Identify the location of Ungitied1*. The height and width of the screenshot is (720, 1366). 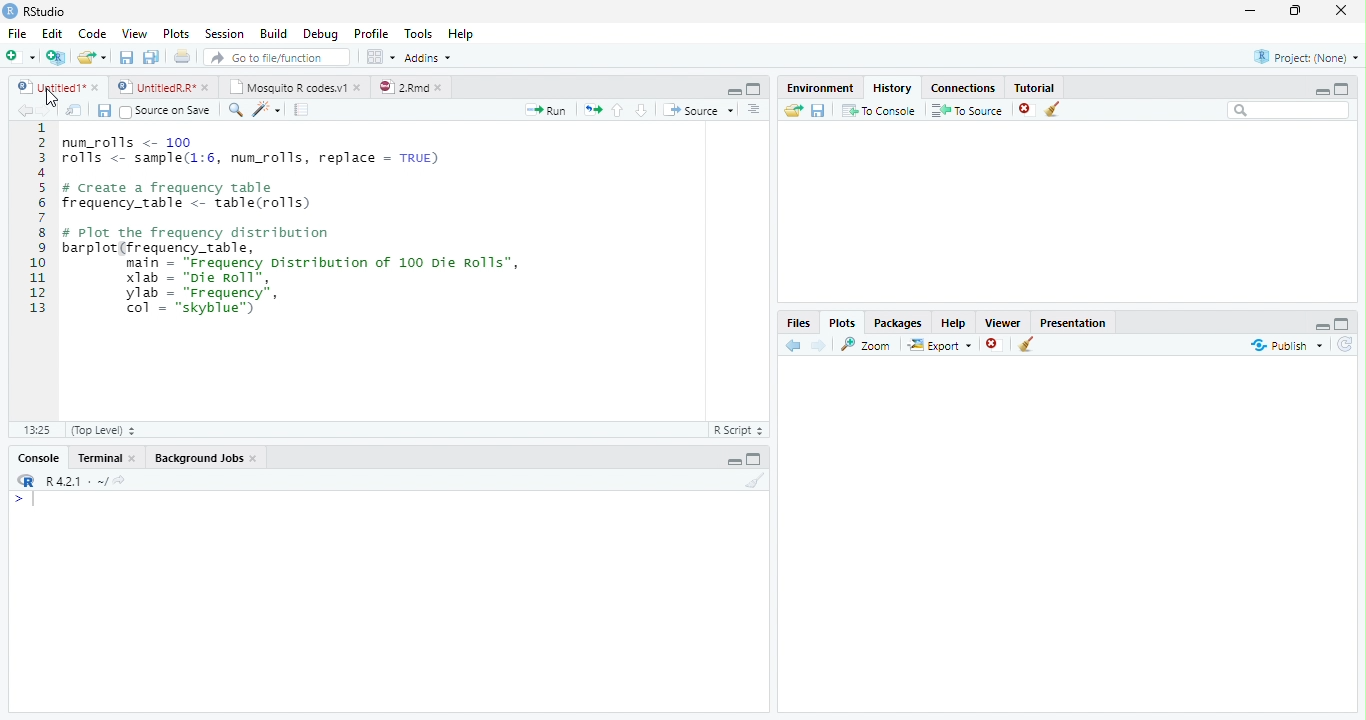
(57, 87).